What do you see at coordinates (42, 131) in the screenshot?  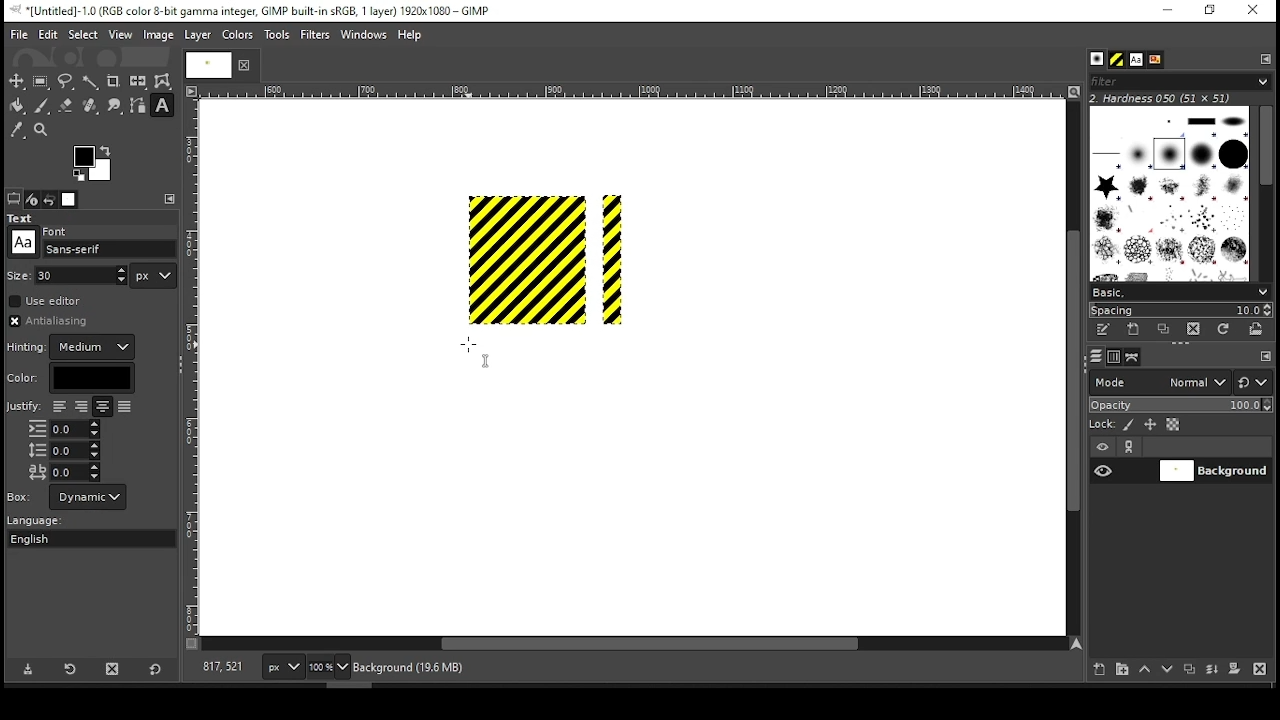 I see `zoom tool` at bounding box center [42, 131].